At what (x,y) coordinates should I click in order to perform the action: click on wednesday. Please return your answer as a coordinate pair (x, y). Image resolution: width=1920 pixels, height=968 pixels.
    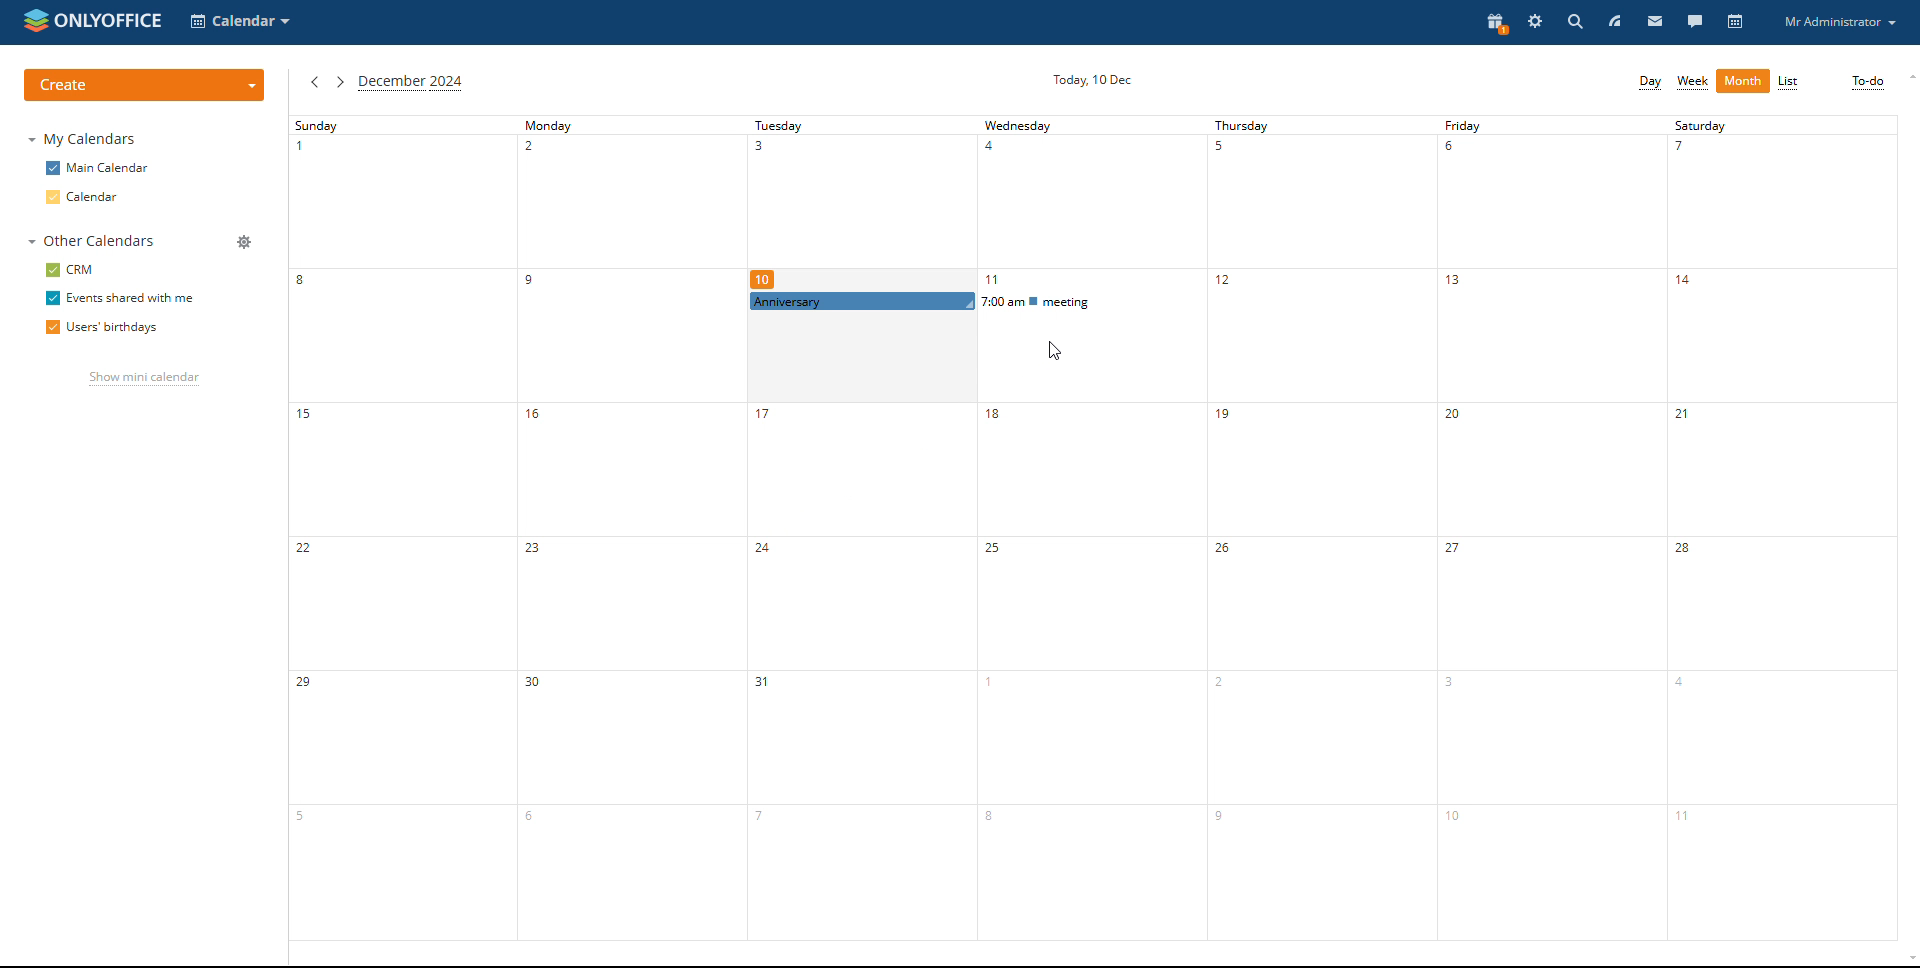
    Looking at the image, I should click on (1090, 528).